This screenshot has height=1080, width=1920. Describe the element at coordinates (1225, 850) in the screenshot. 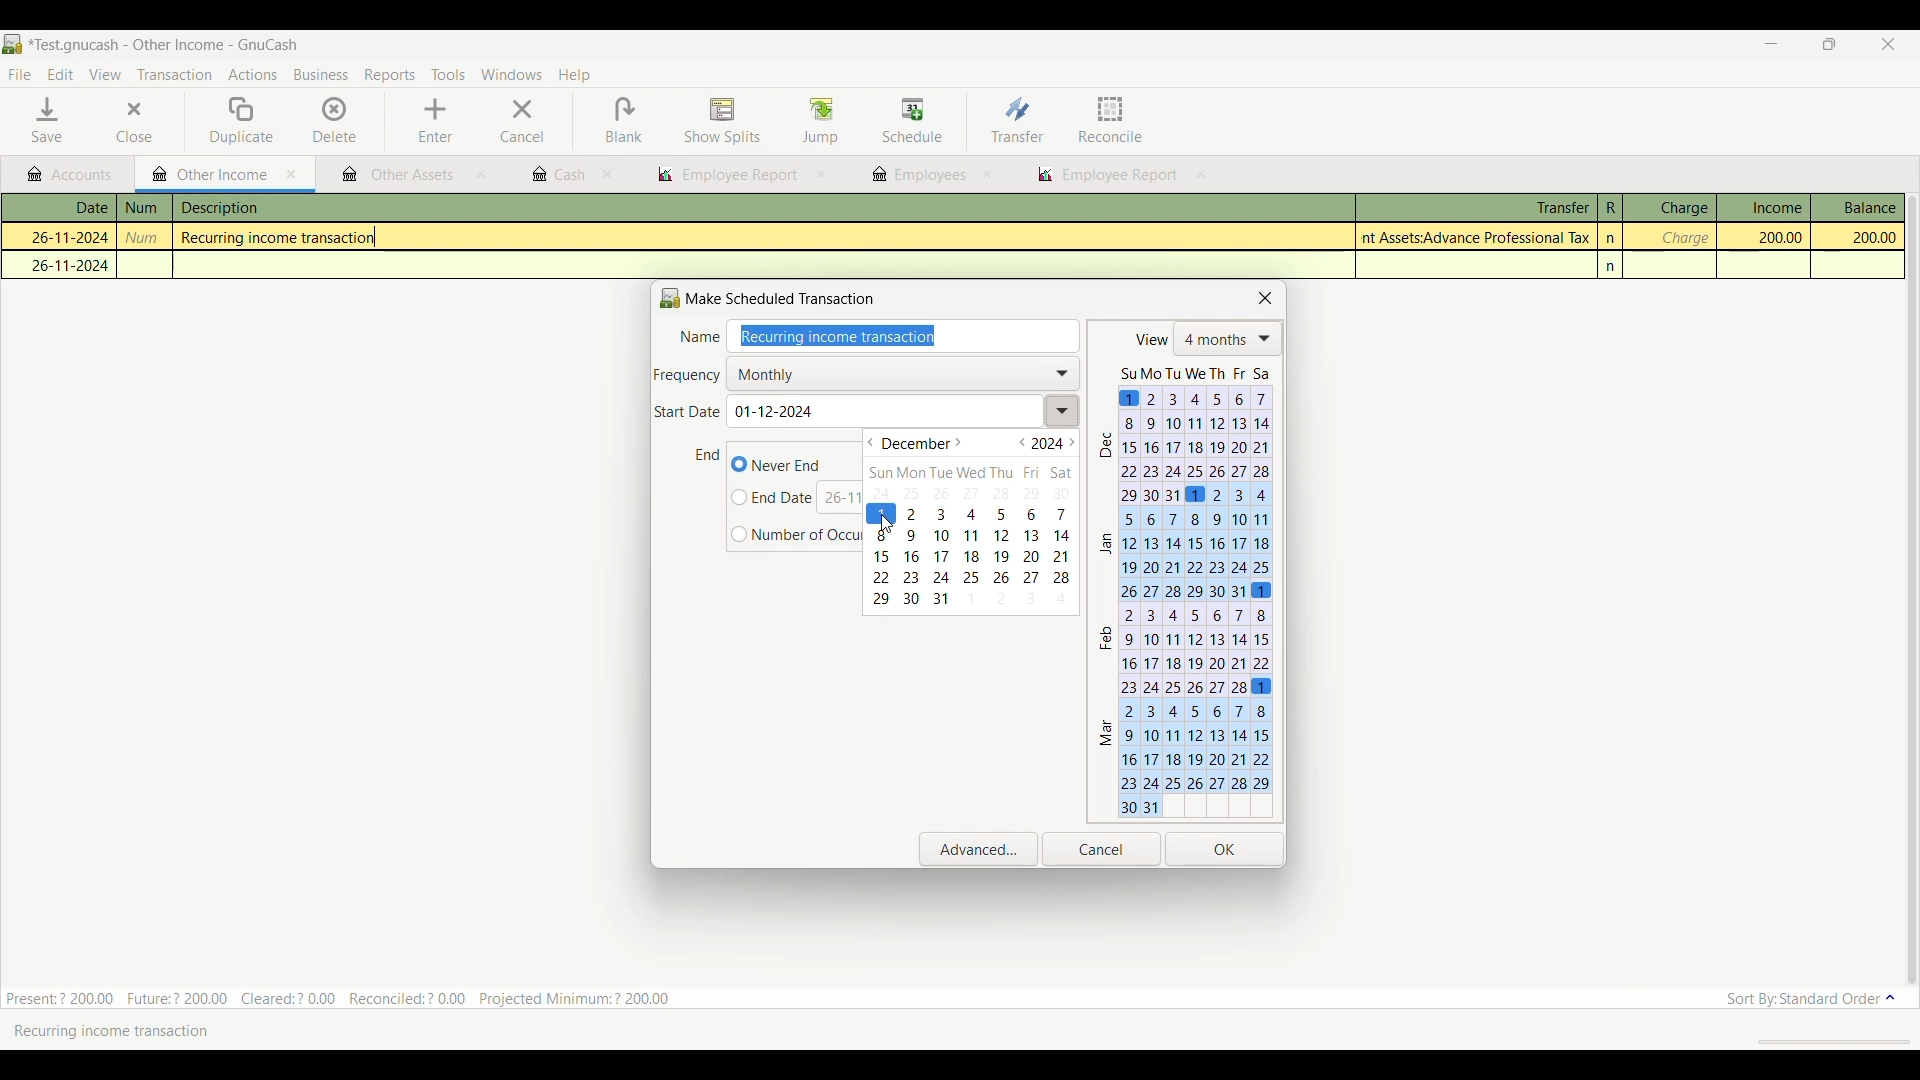

I see `Save inputs` at that location.